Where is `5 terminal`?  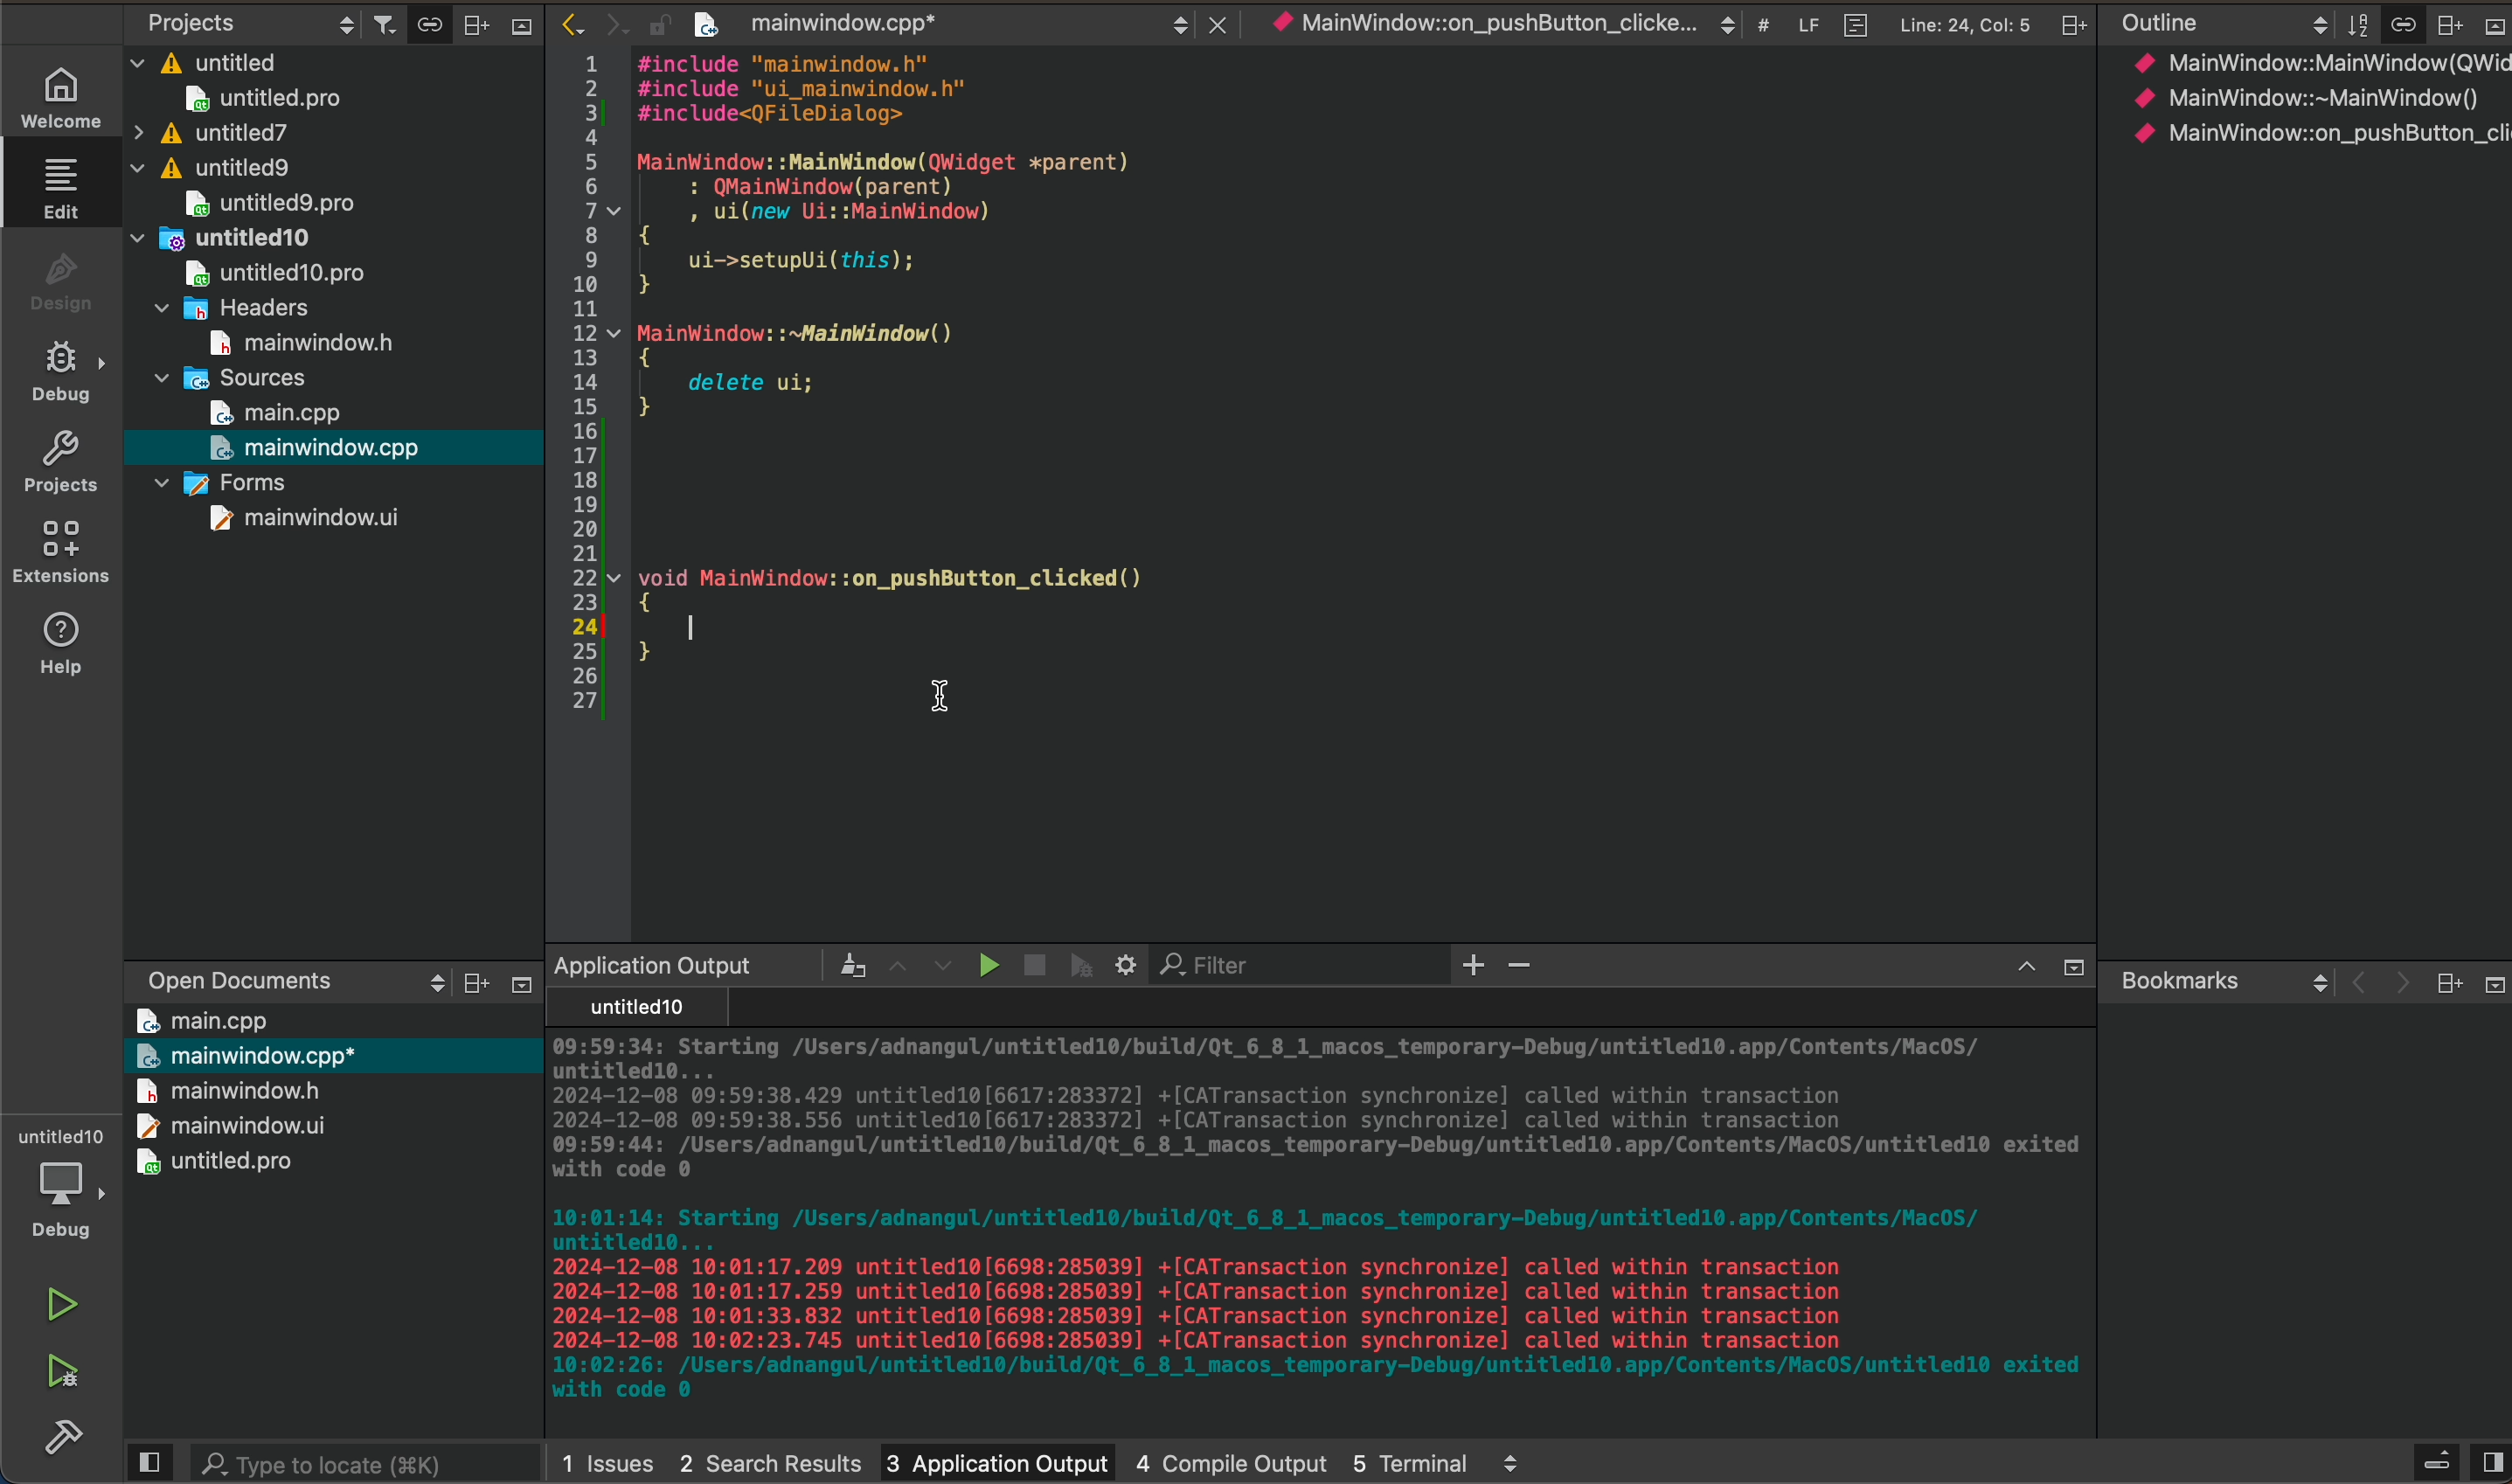 5 terminal is located at coordinates (1410, 1458).